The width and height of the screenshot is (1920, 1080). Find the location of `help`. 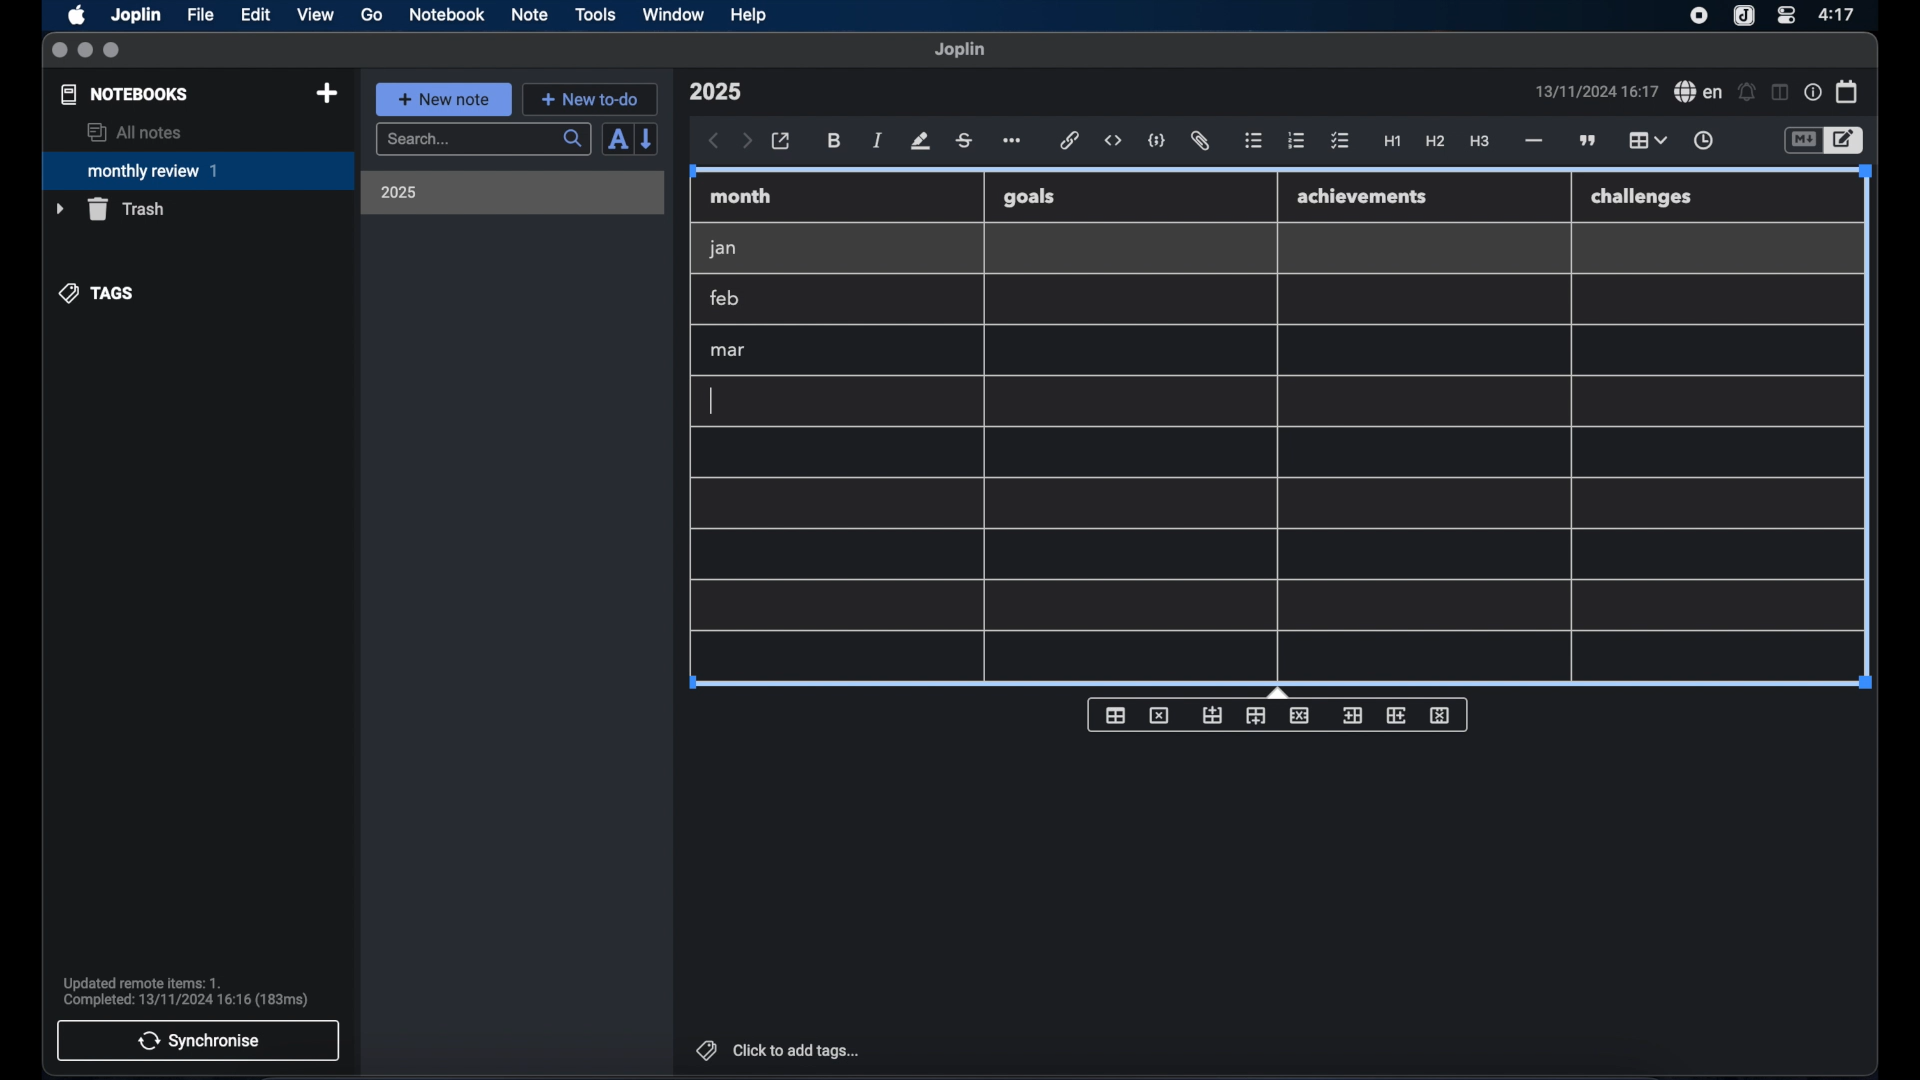

help is located at coordinates (750, 15).